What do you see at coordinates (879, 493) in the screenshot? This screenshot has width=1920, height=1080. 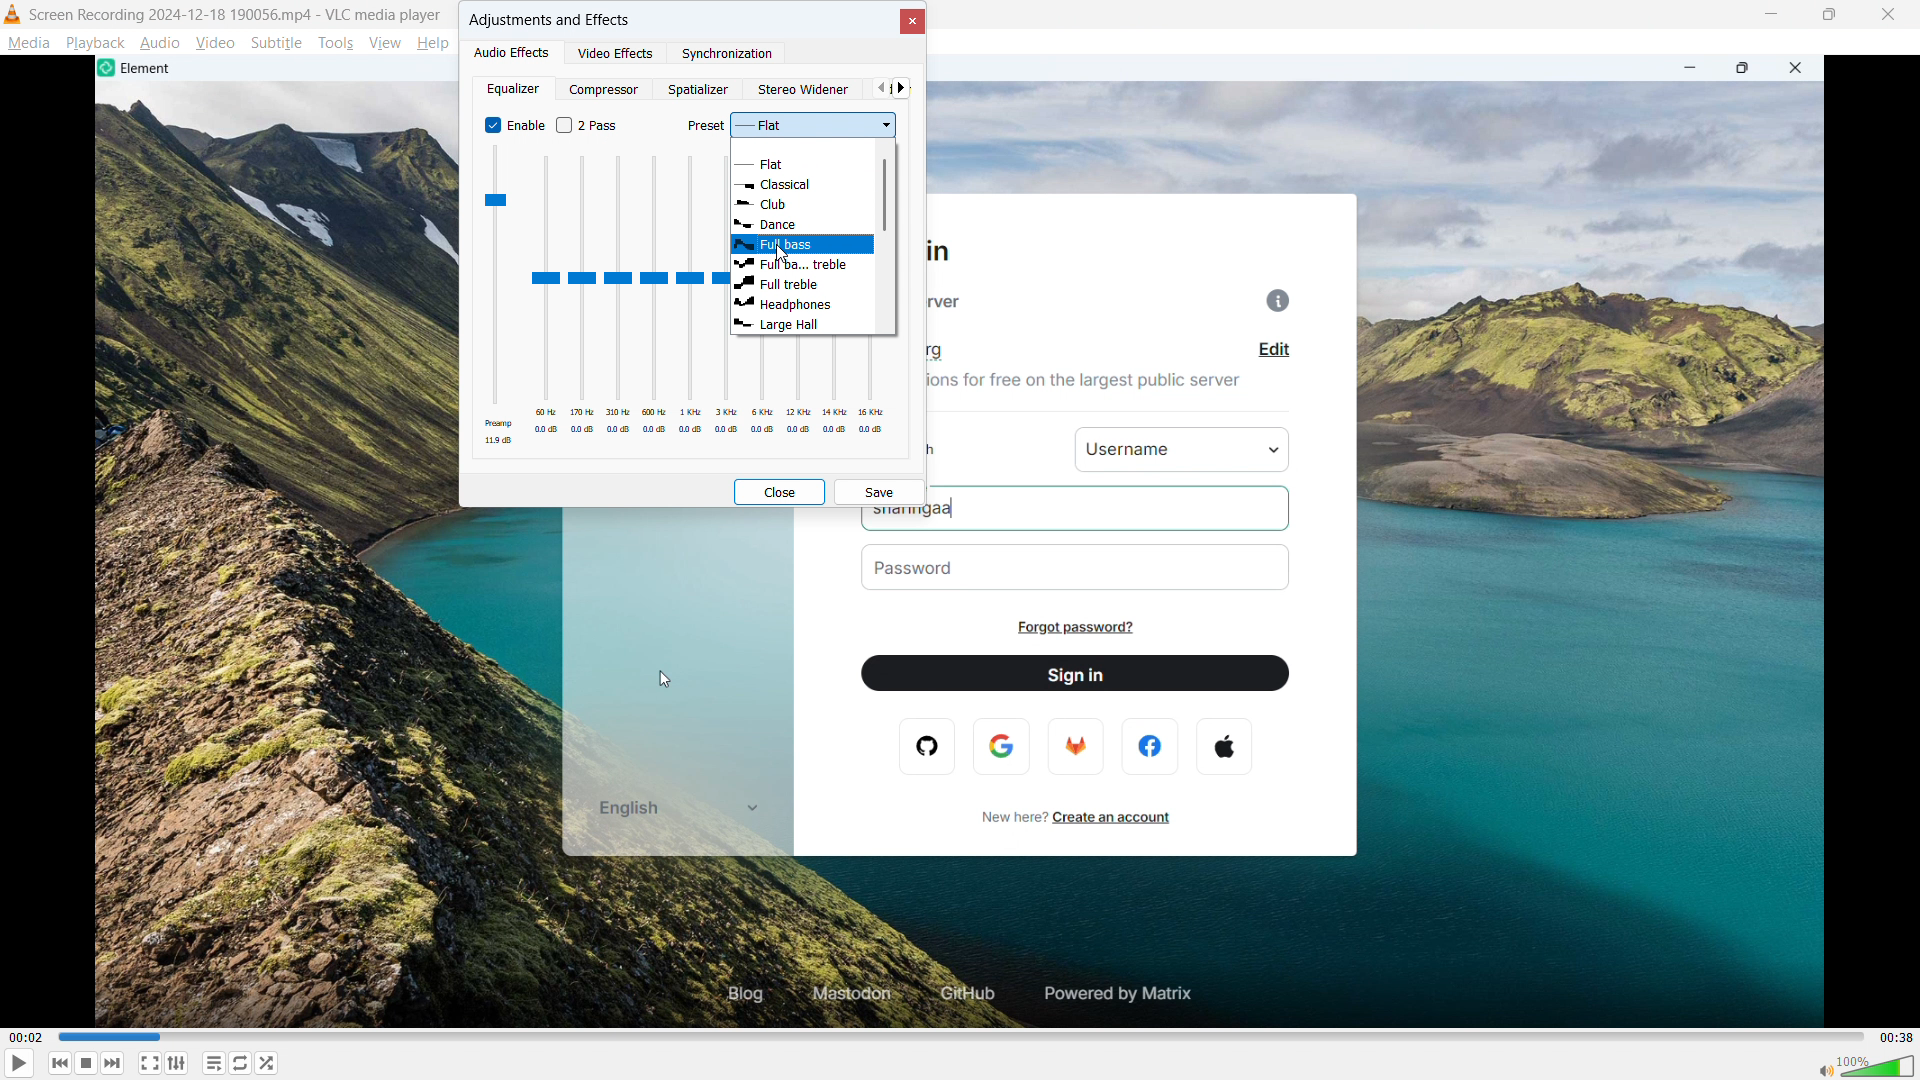 I see `save` at bounding box center [879, 493].